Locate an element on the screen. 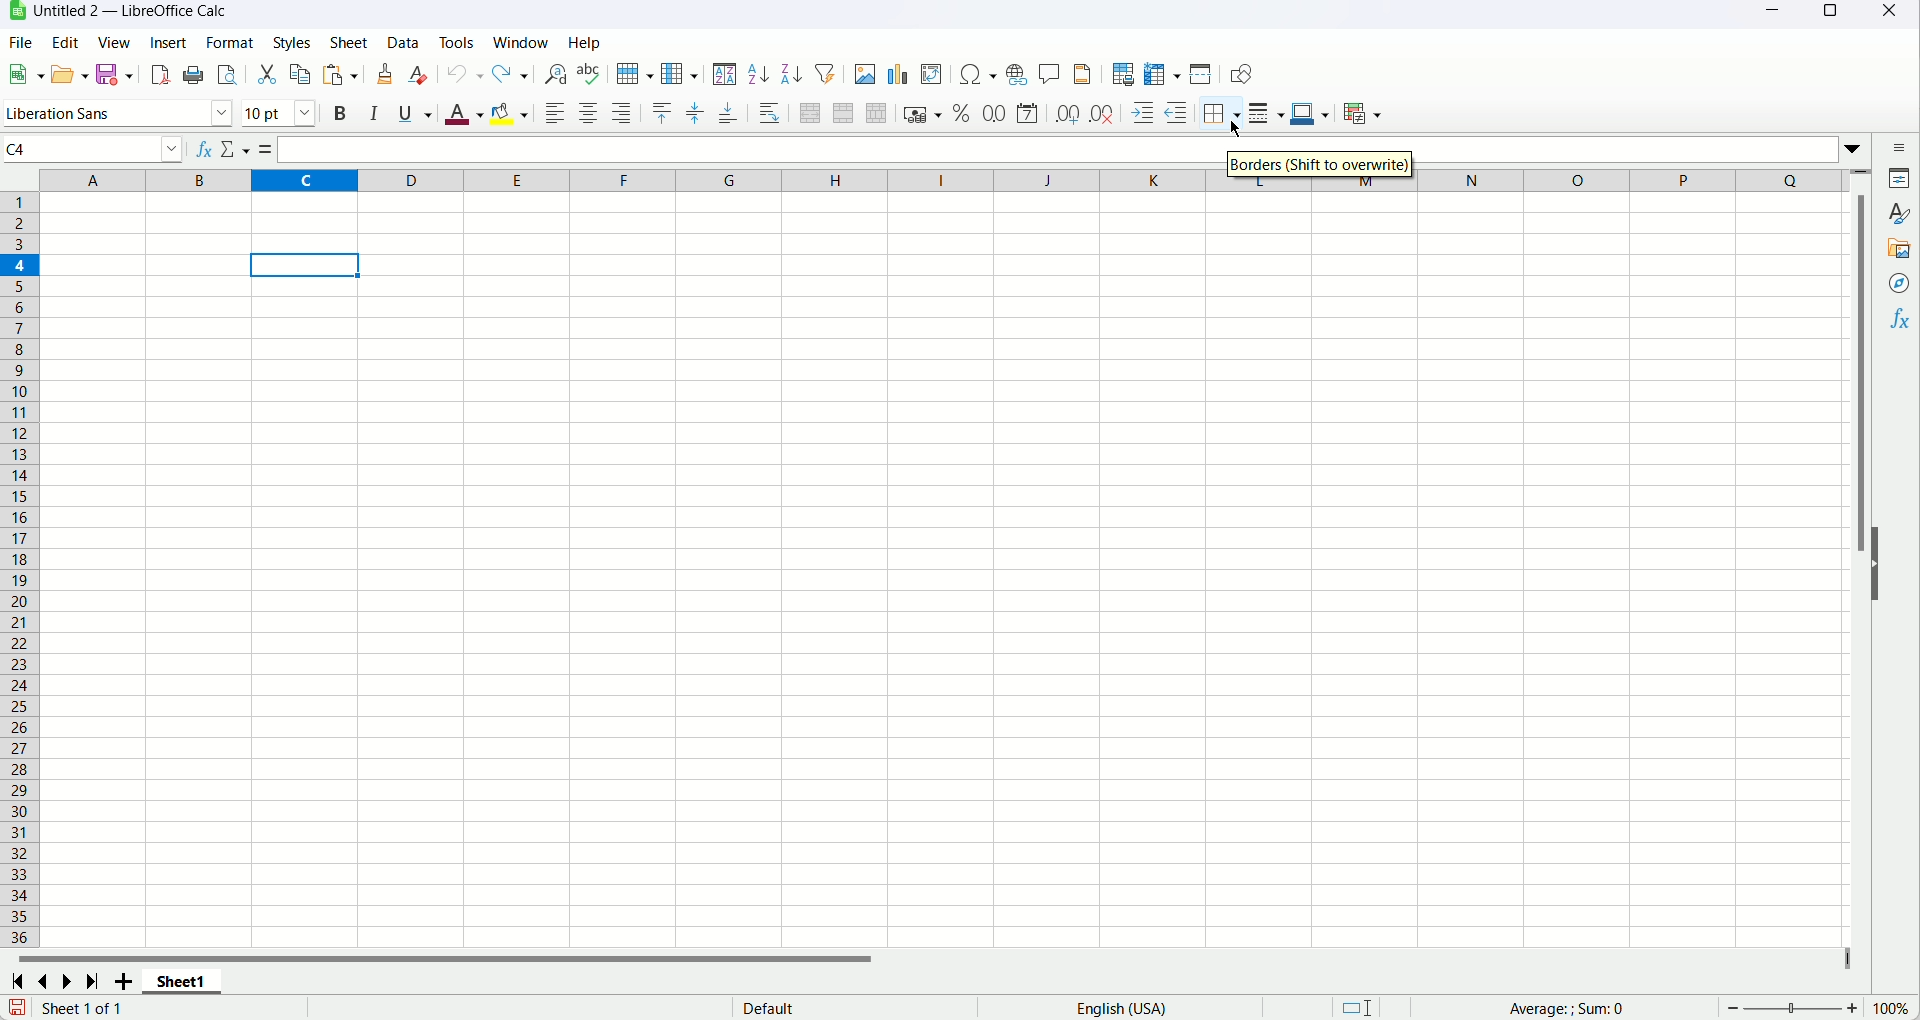  Vertical scroll bar is located at coordinates (1863, 562).